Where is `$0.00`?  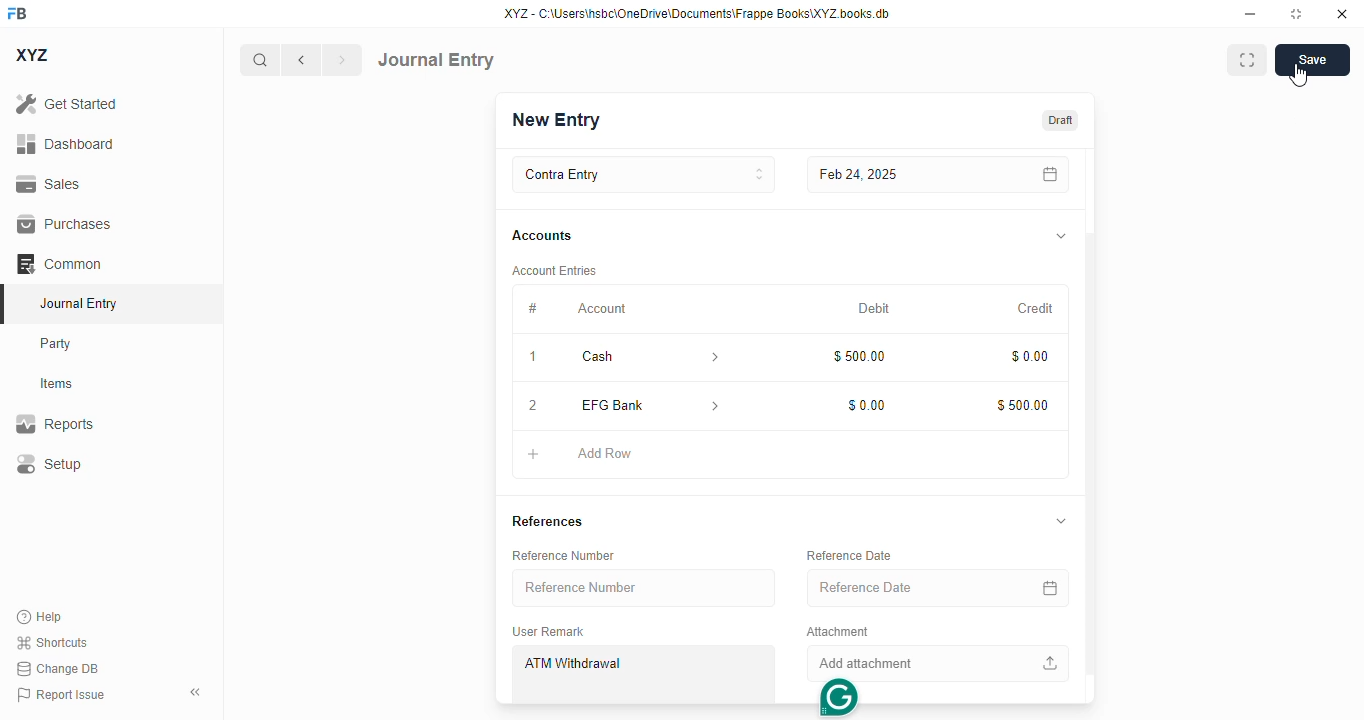 $0.00 is located at coordinates (865, 406).